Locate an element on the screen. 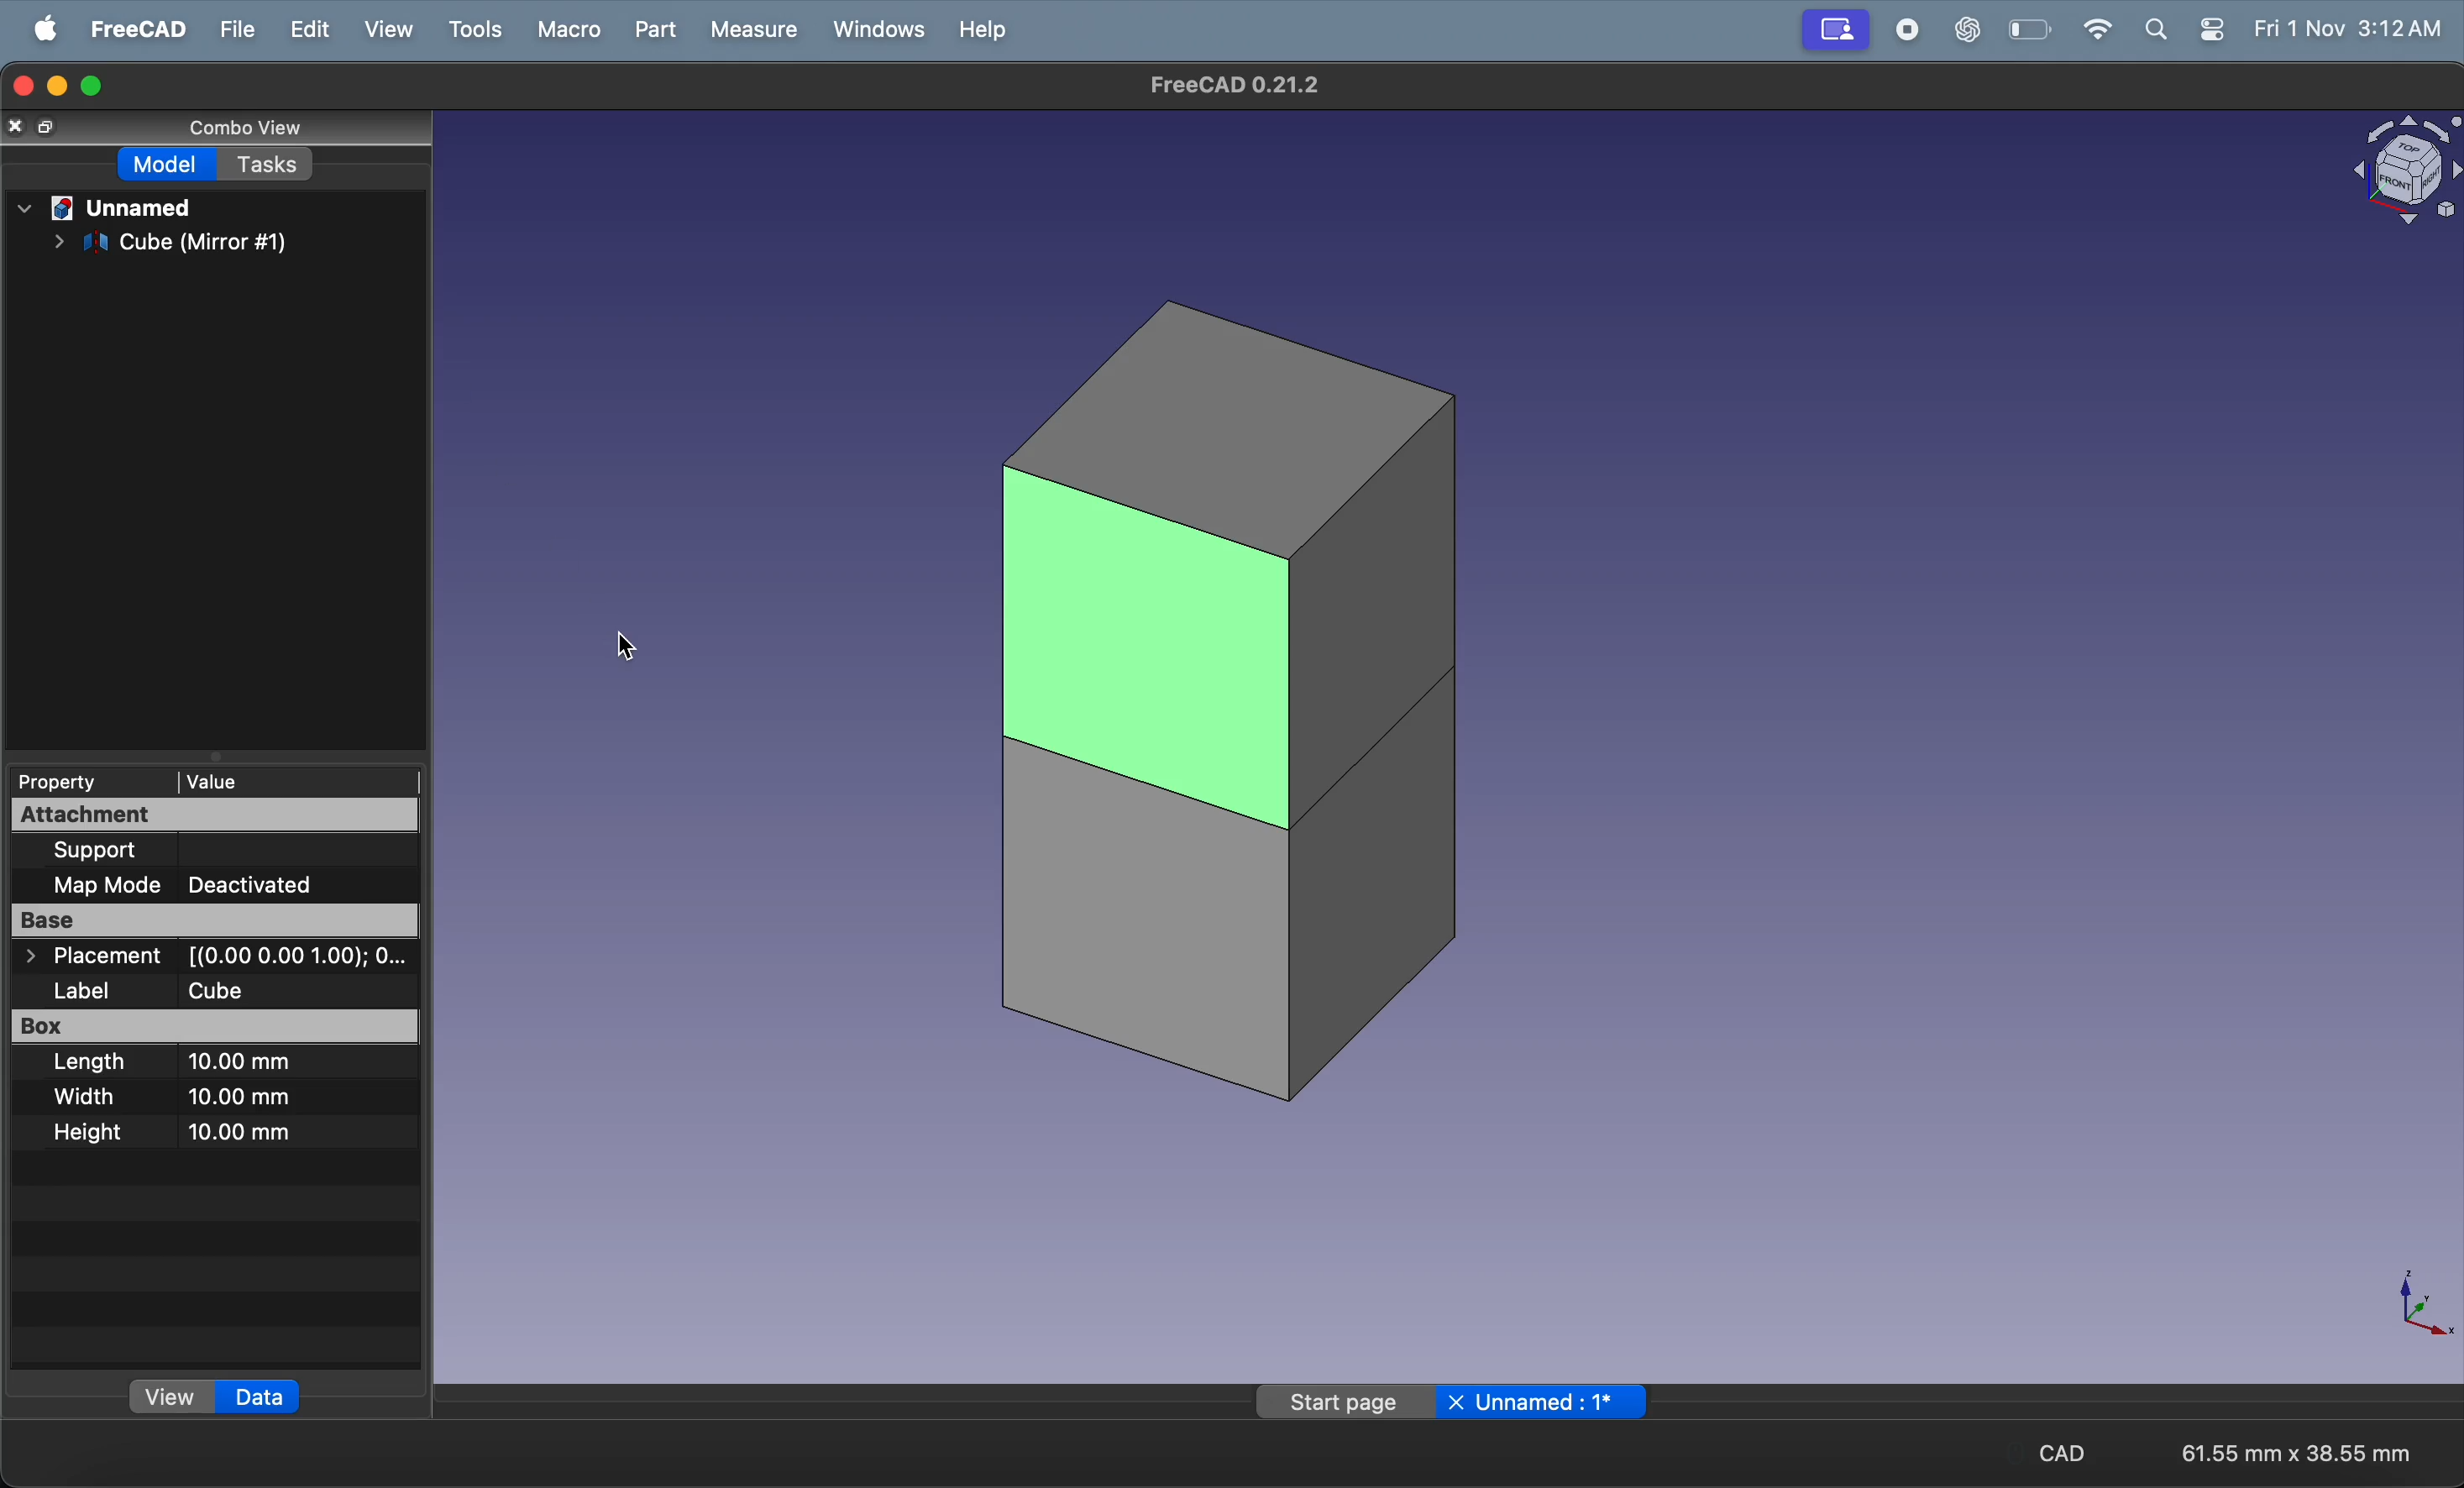 This screenshot has width=2464, height=1488. Width      10.00 mm is located at coordinates (195, 1099).